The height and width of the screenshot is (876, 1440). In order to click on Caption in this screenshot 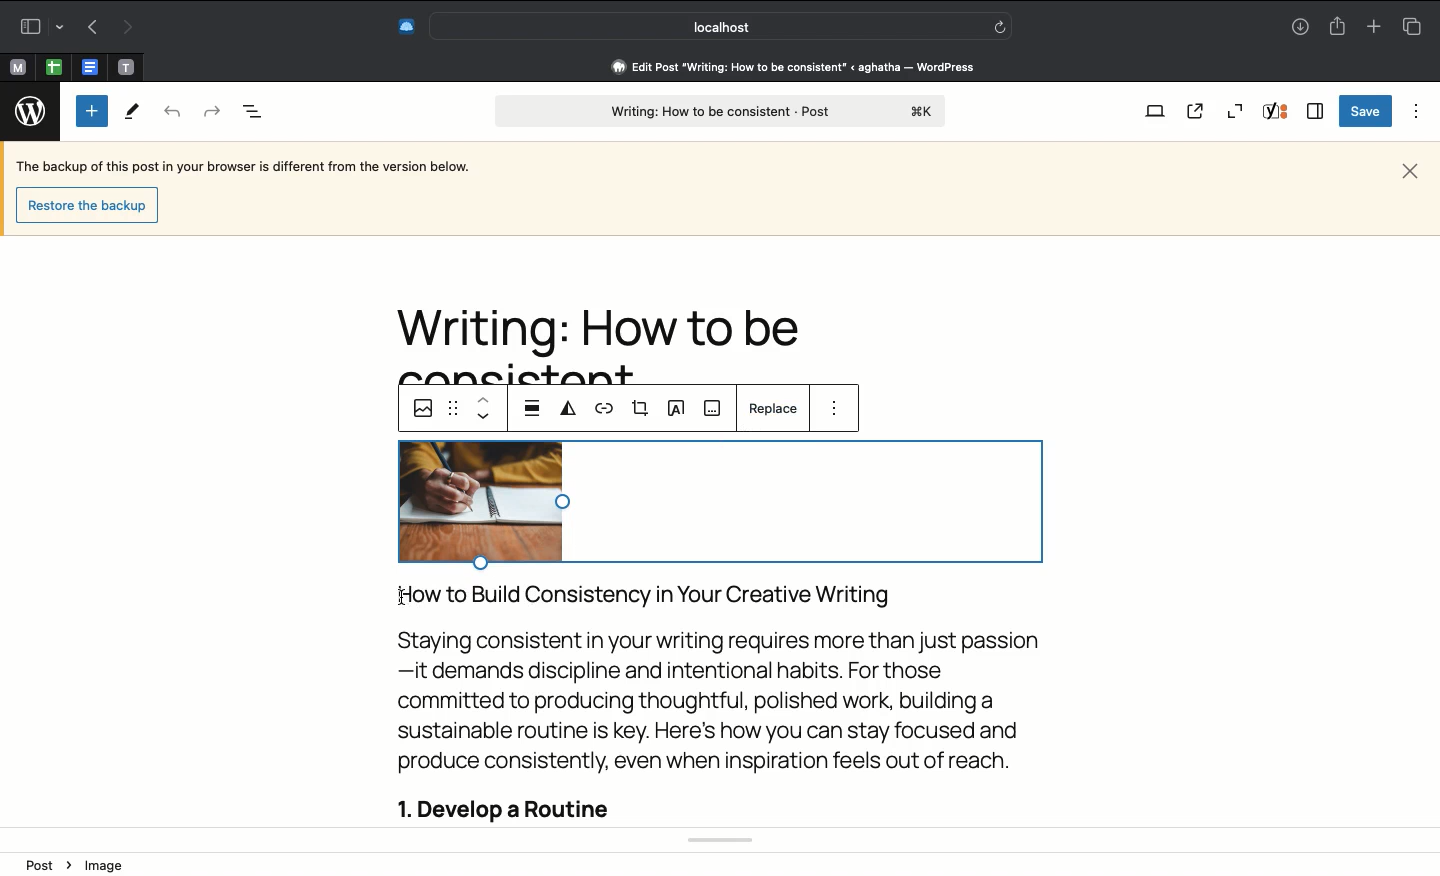, I will do `click(712, 406)`.